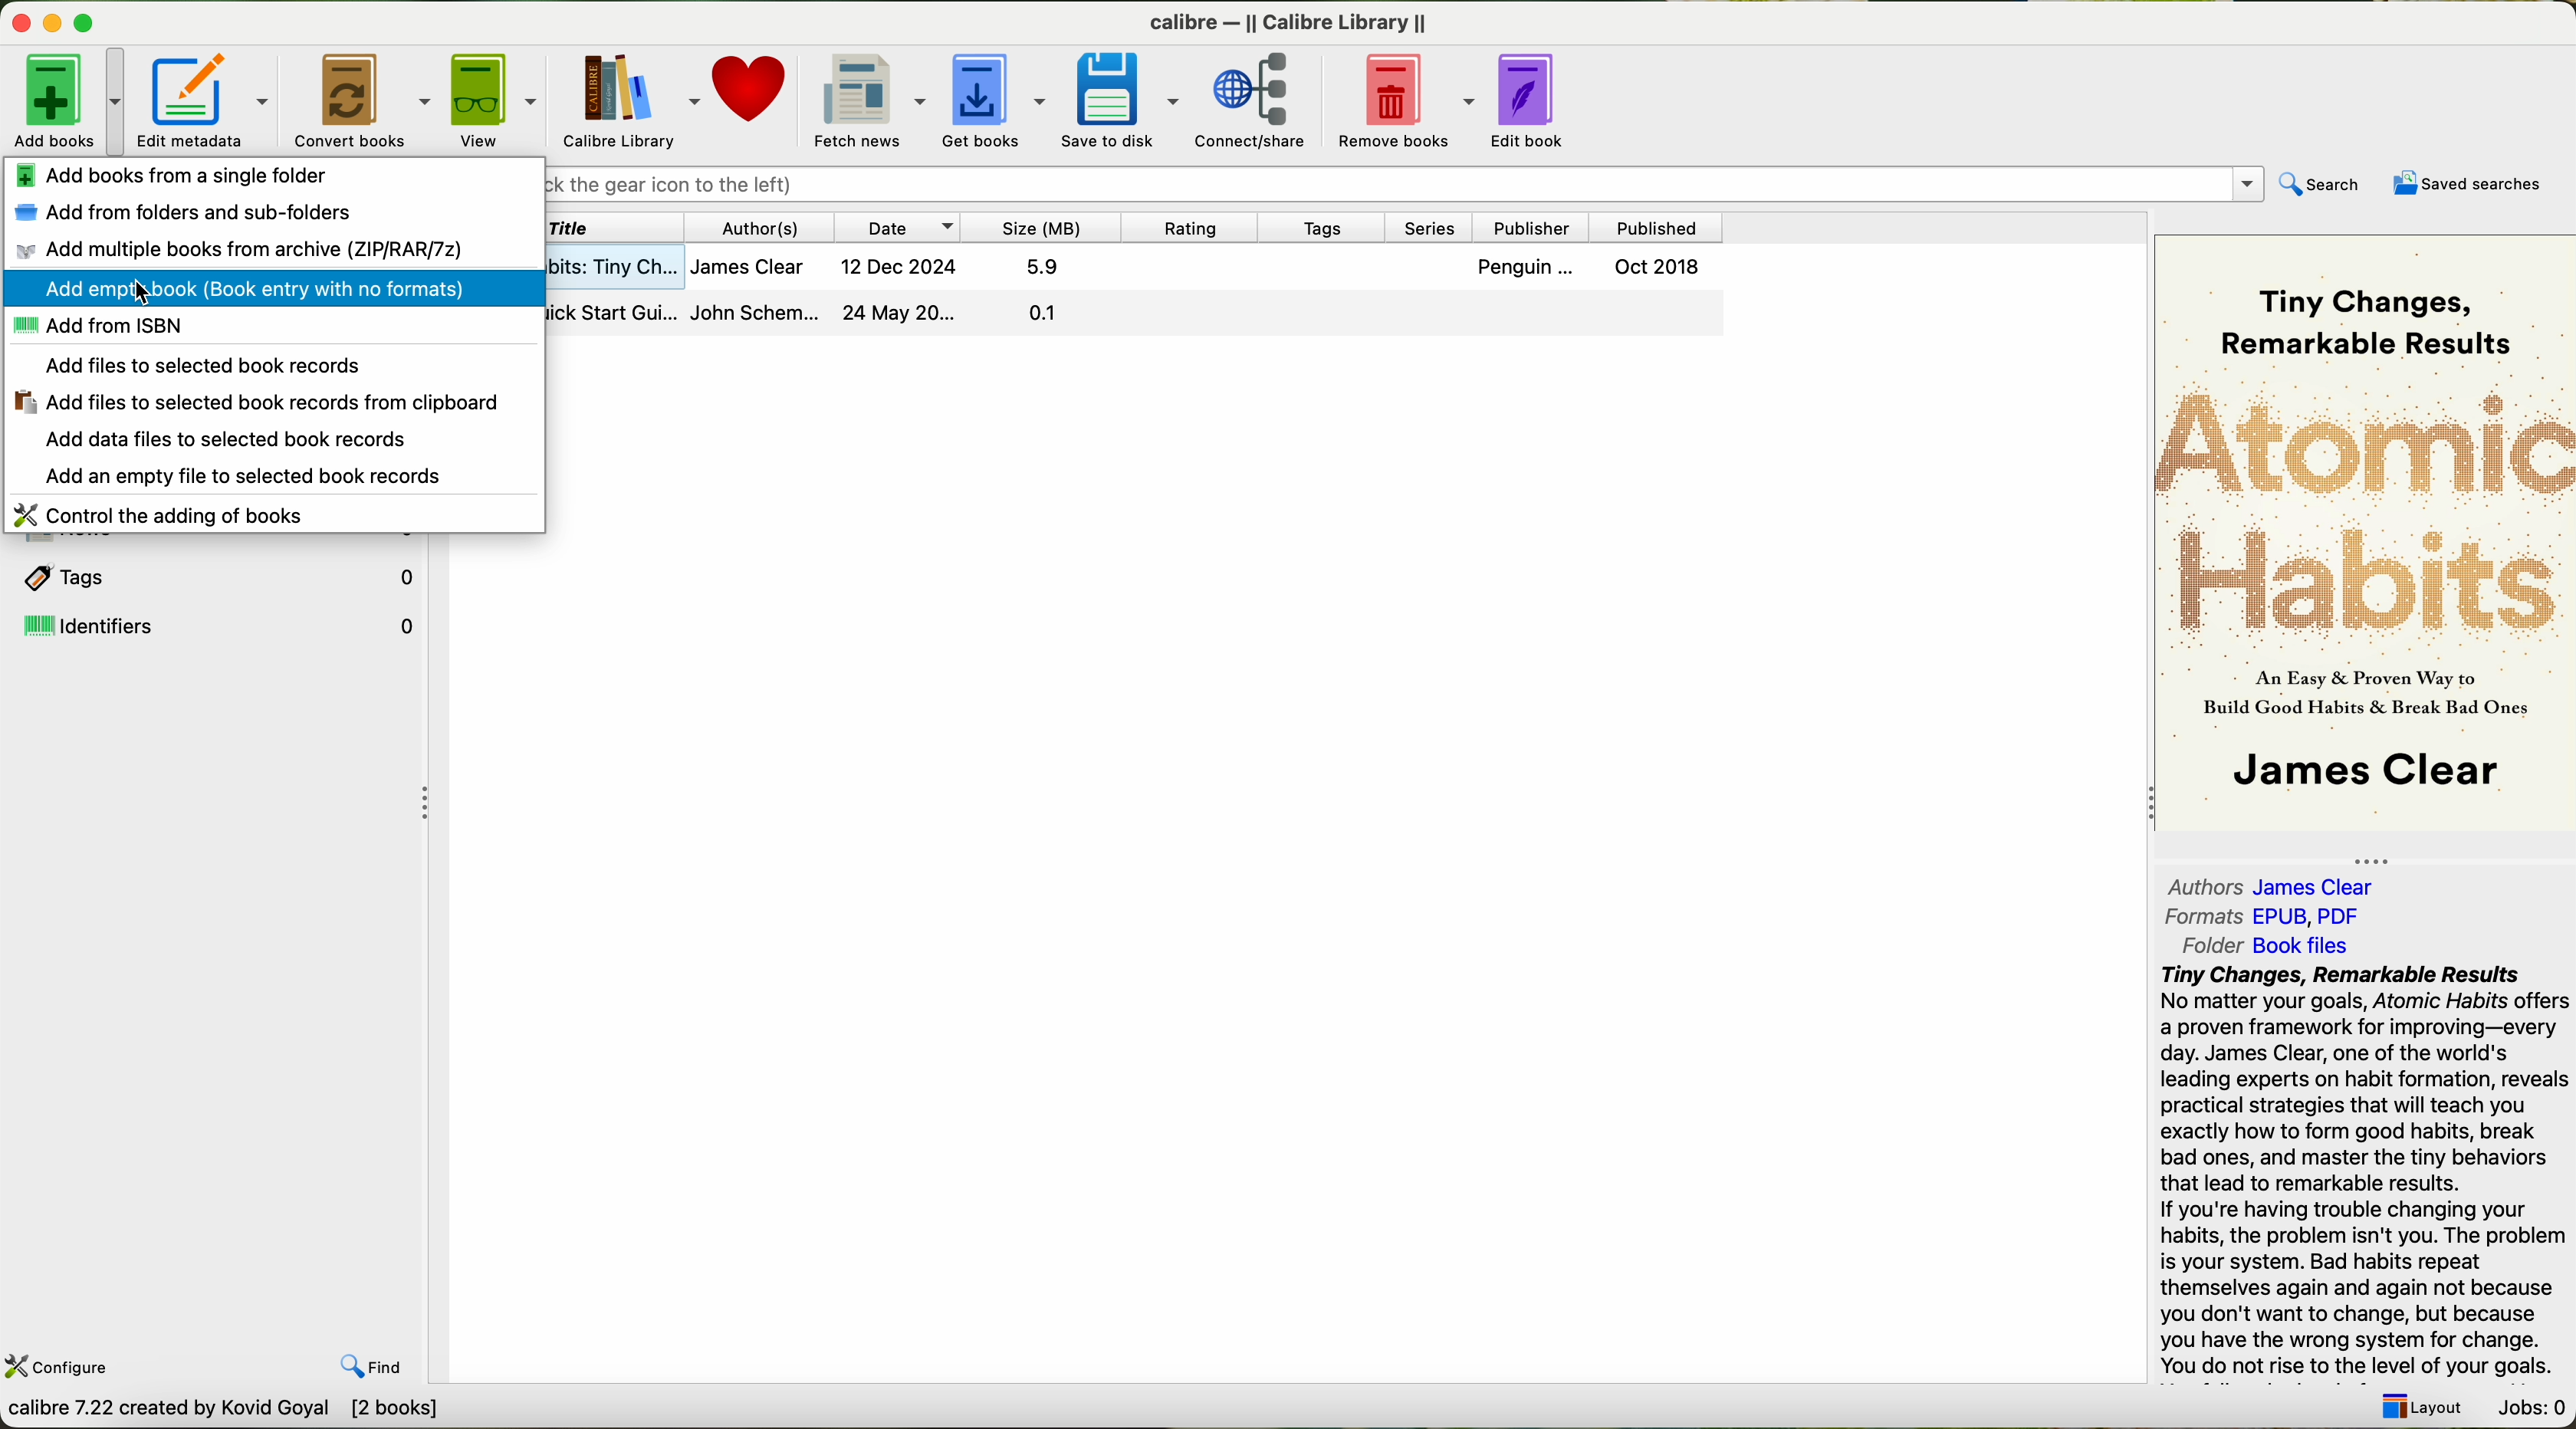 This screenshot has height=1429, width=2576. Describe the element at coordinates (50, 20) in the screenshot. I see `minimize program` at that location.